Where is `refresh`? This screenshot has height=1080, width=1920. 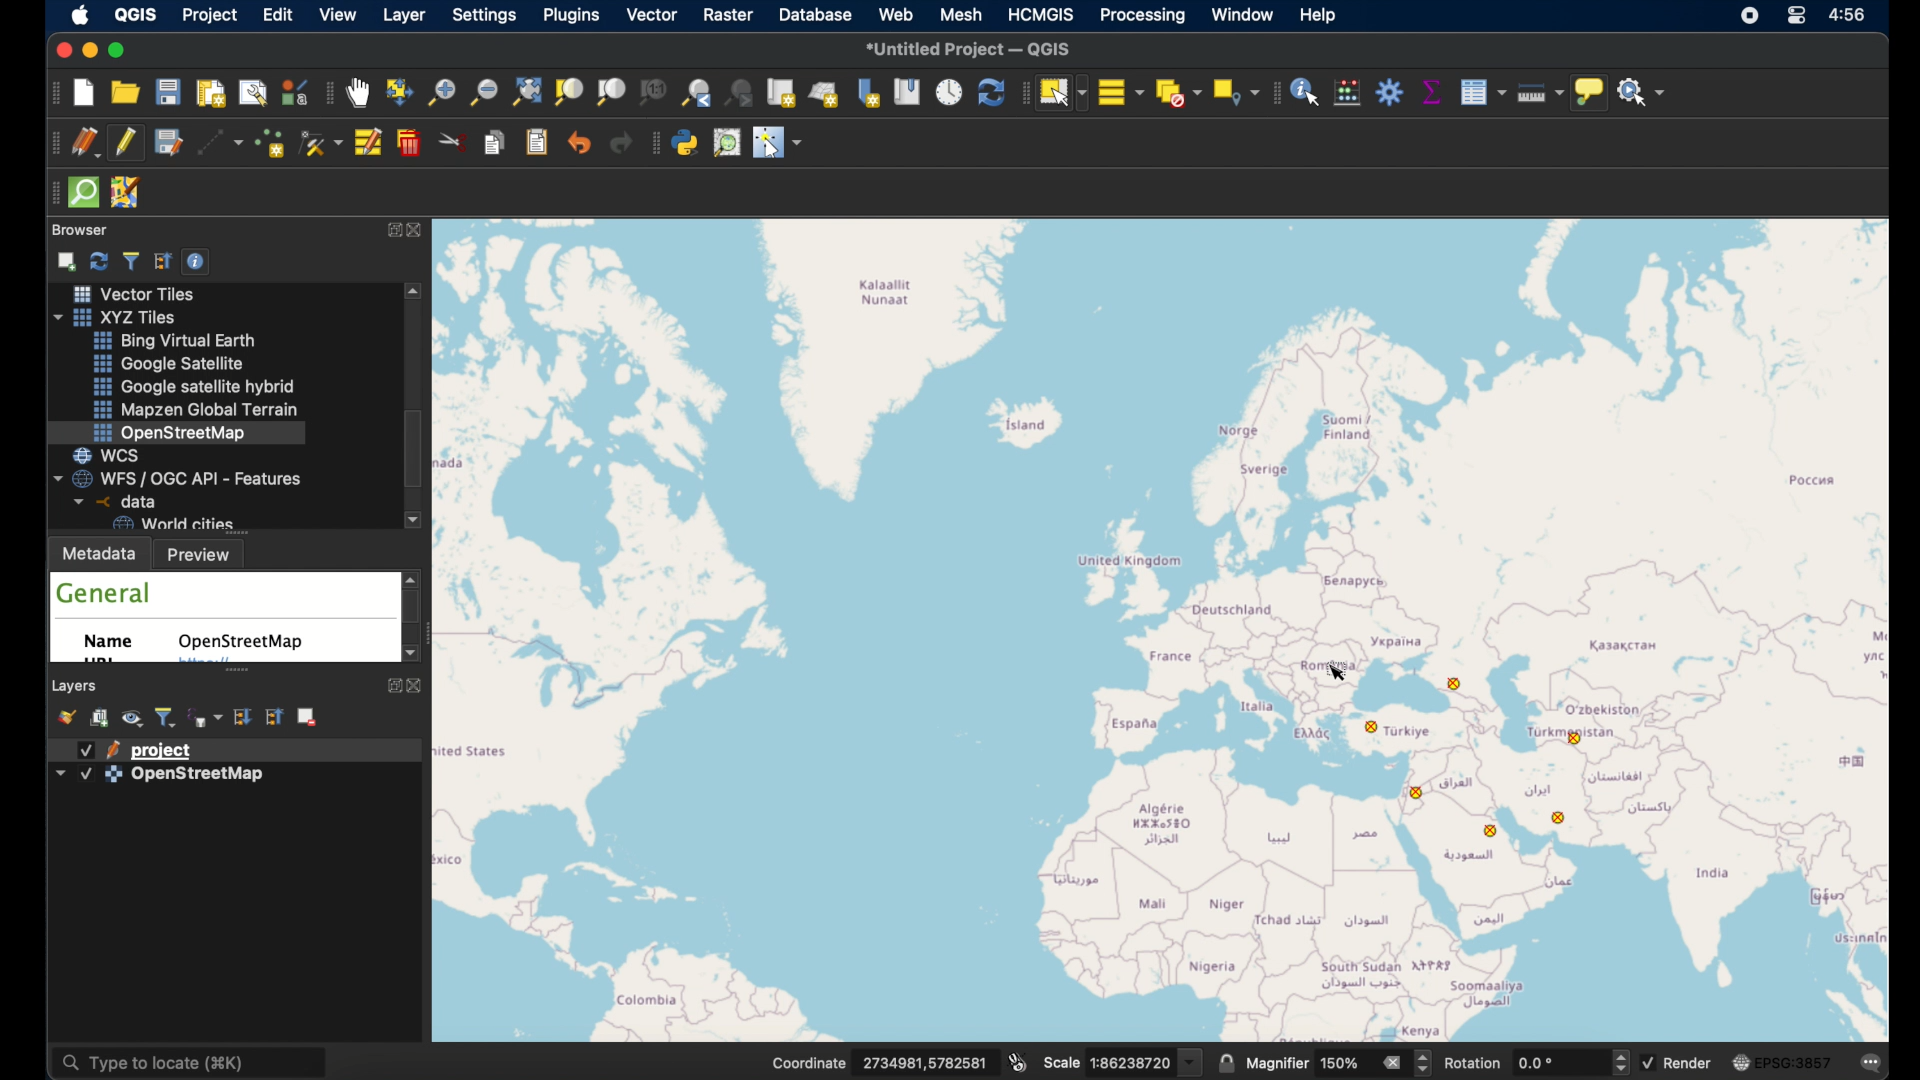
refresh is located at coordinates (98, 259).